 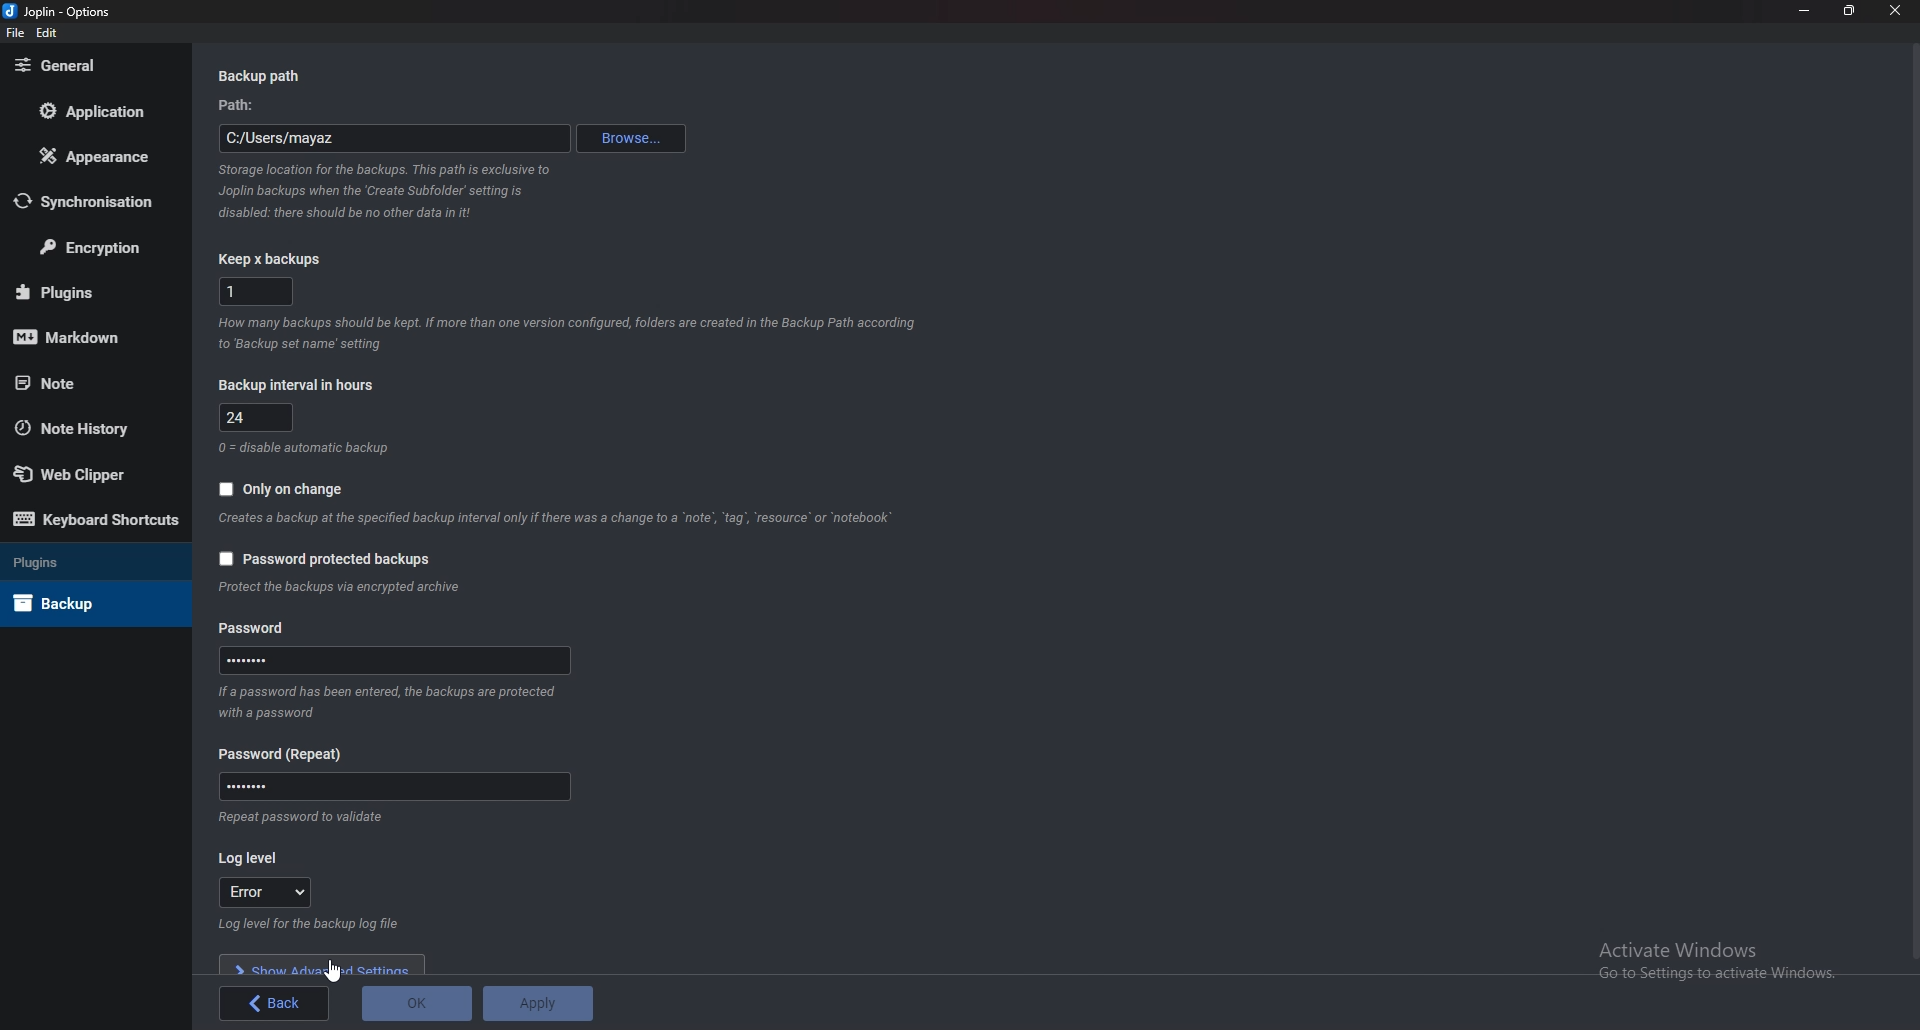 What do you see at coordinates (307, 446) in the screenshot?
I see `Info` at bounding box center [307, 446].